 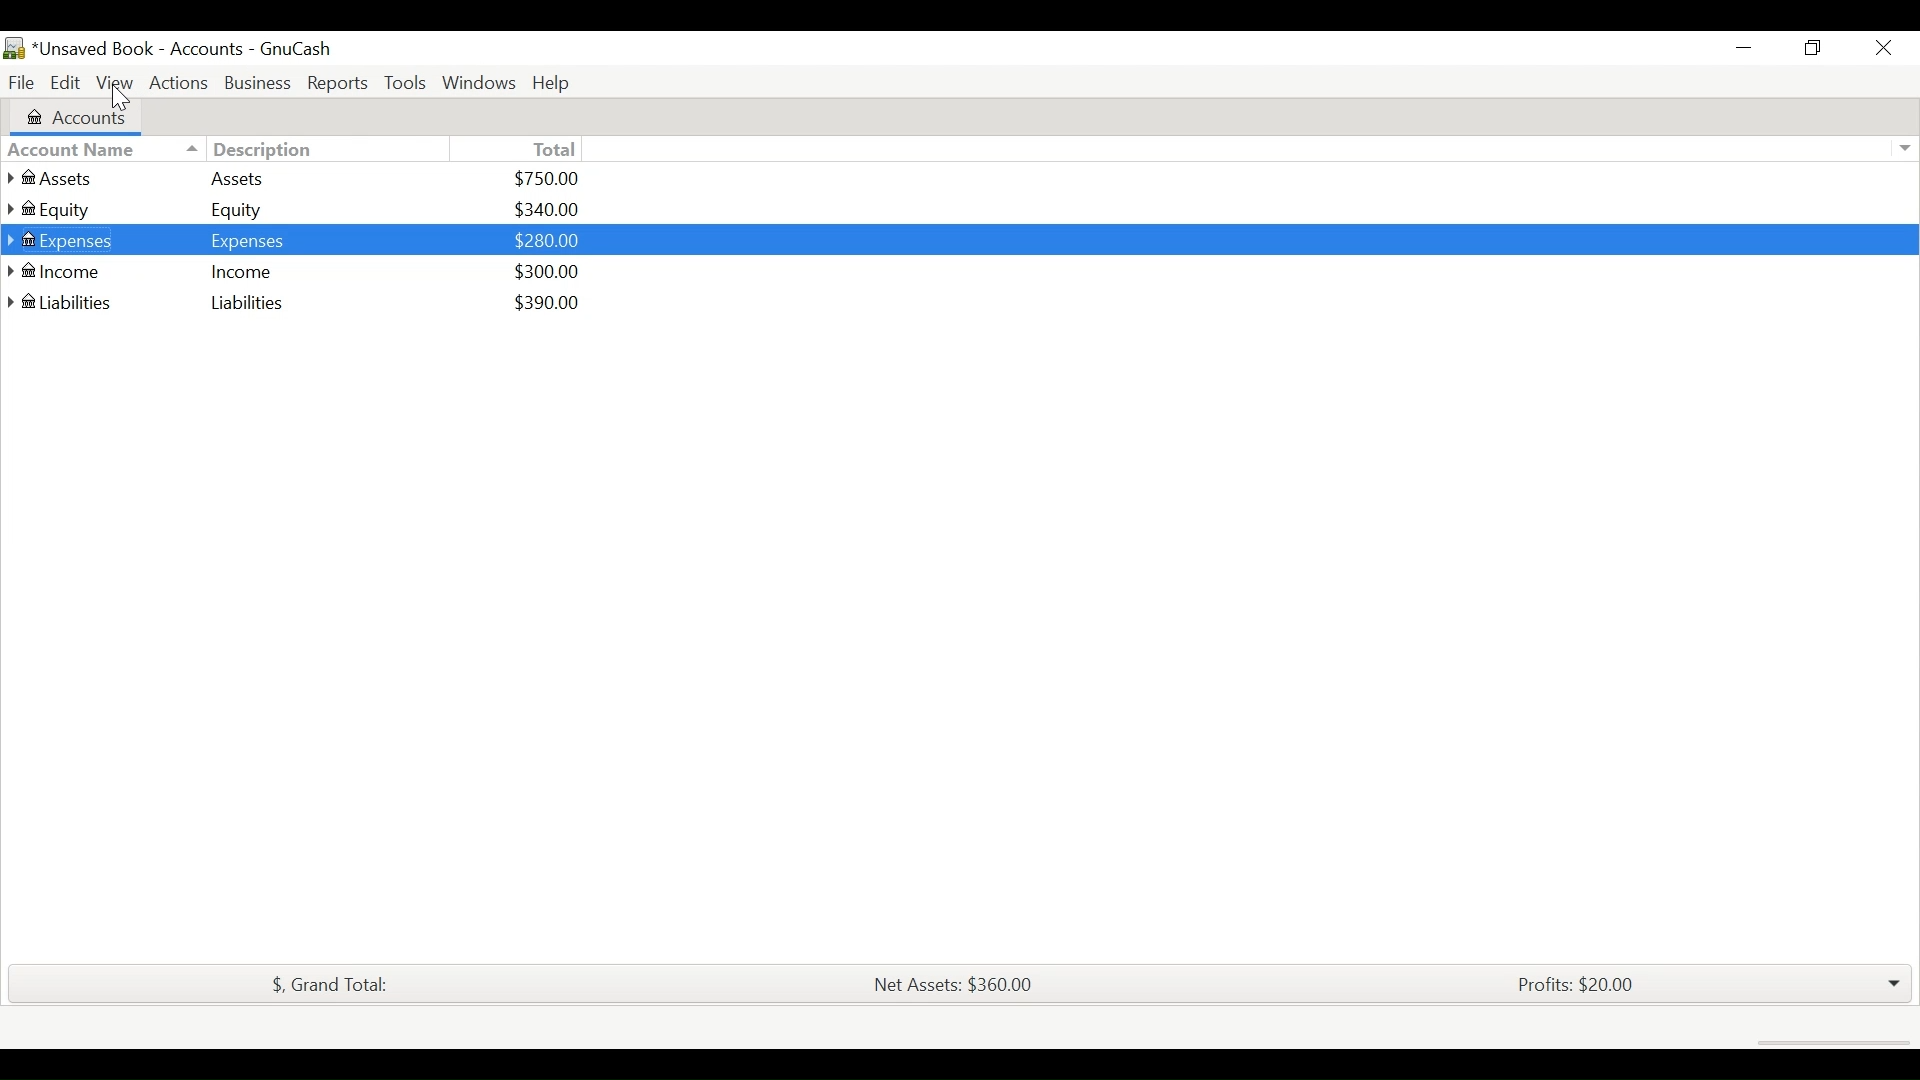 What do you see at coordinates (179, 80) in the screenshot?
I see `Actions` at bounding box center [179, 80].